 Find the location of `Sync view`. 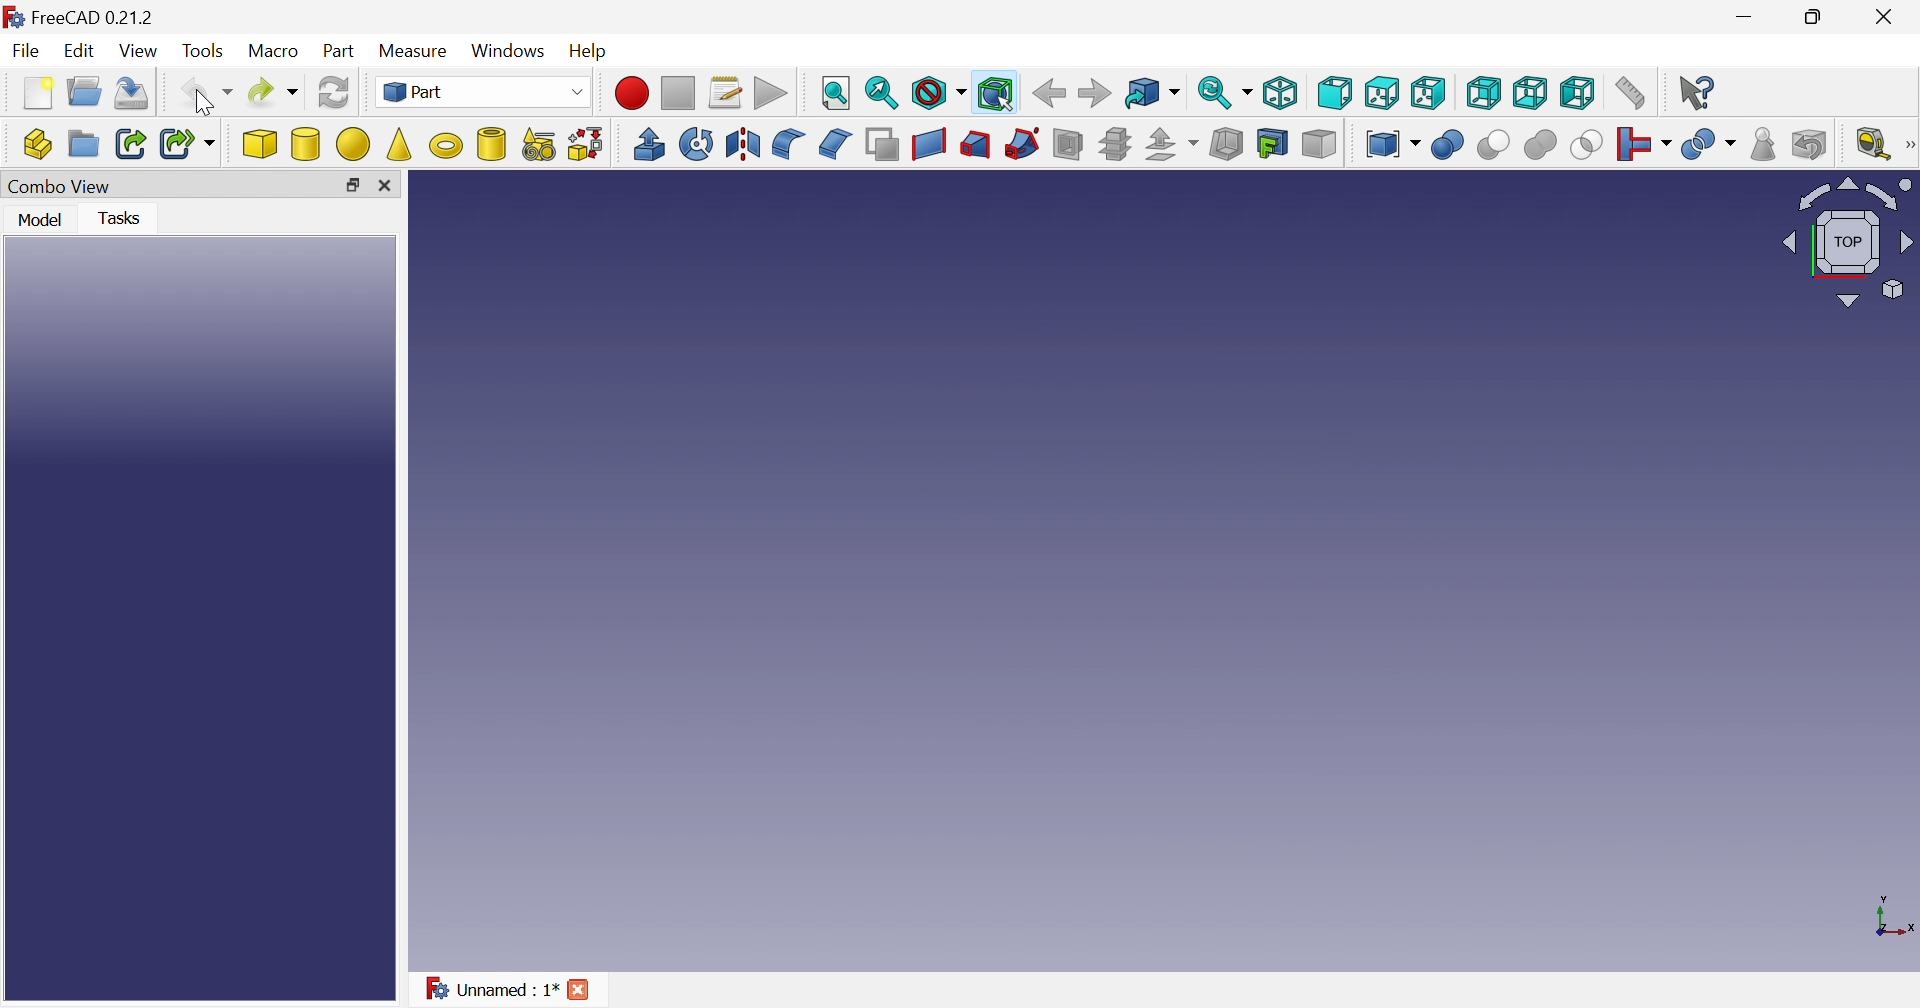

Sync view is located at coordinates (1225, 93).